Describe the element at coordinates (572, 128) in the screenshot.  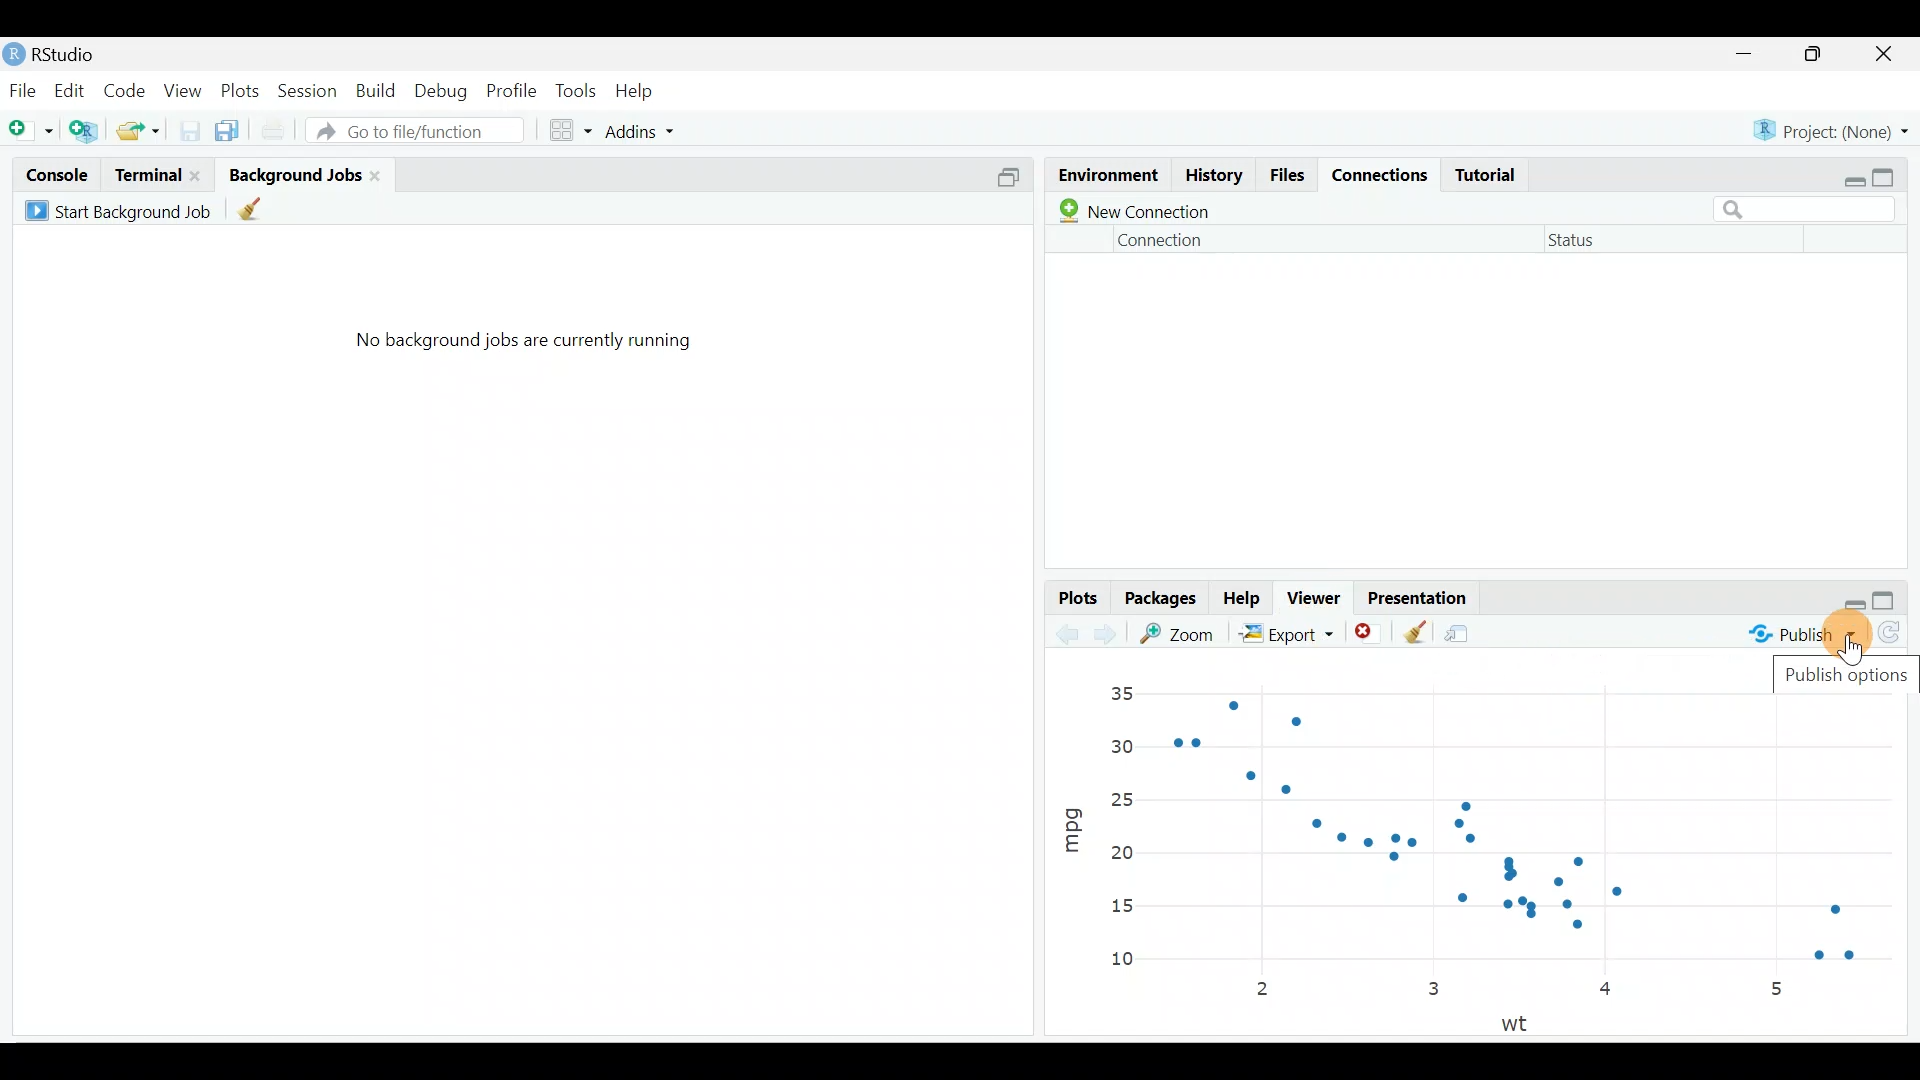
I see `Workspace panes` at that location.